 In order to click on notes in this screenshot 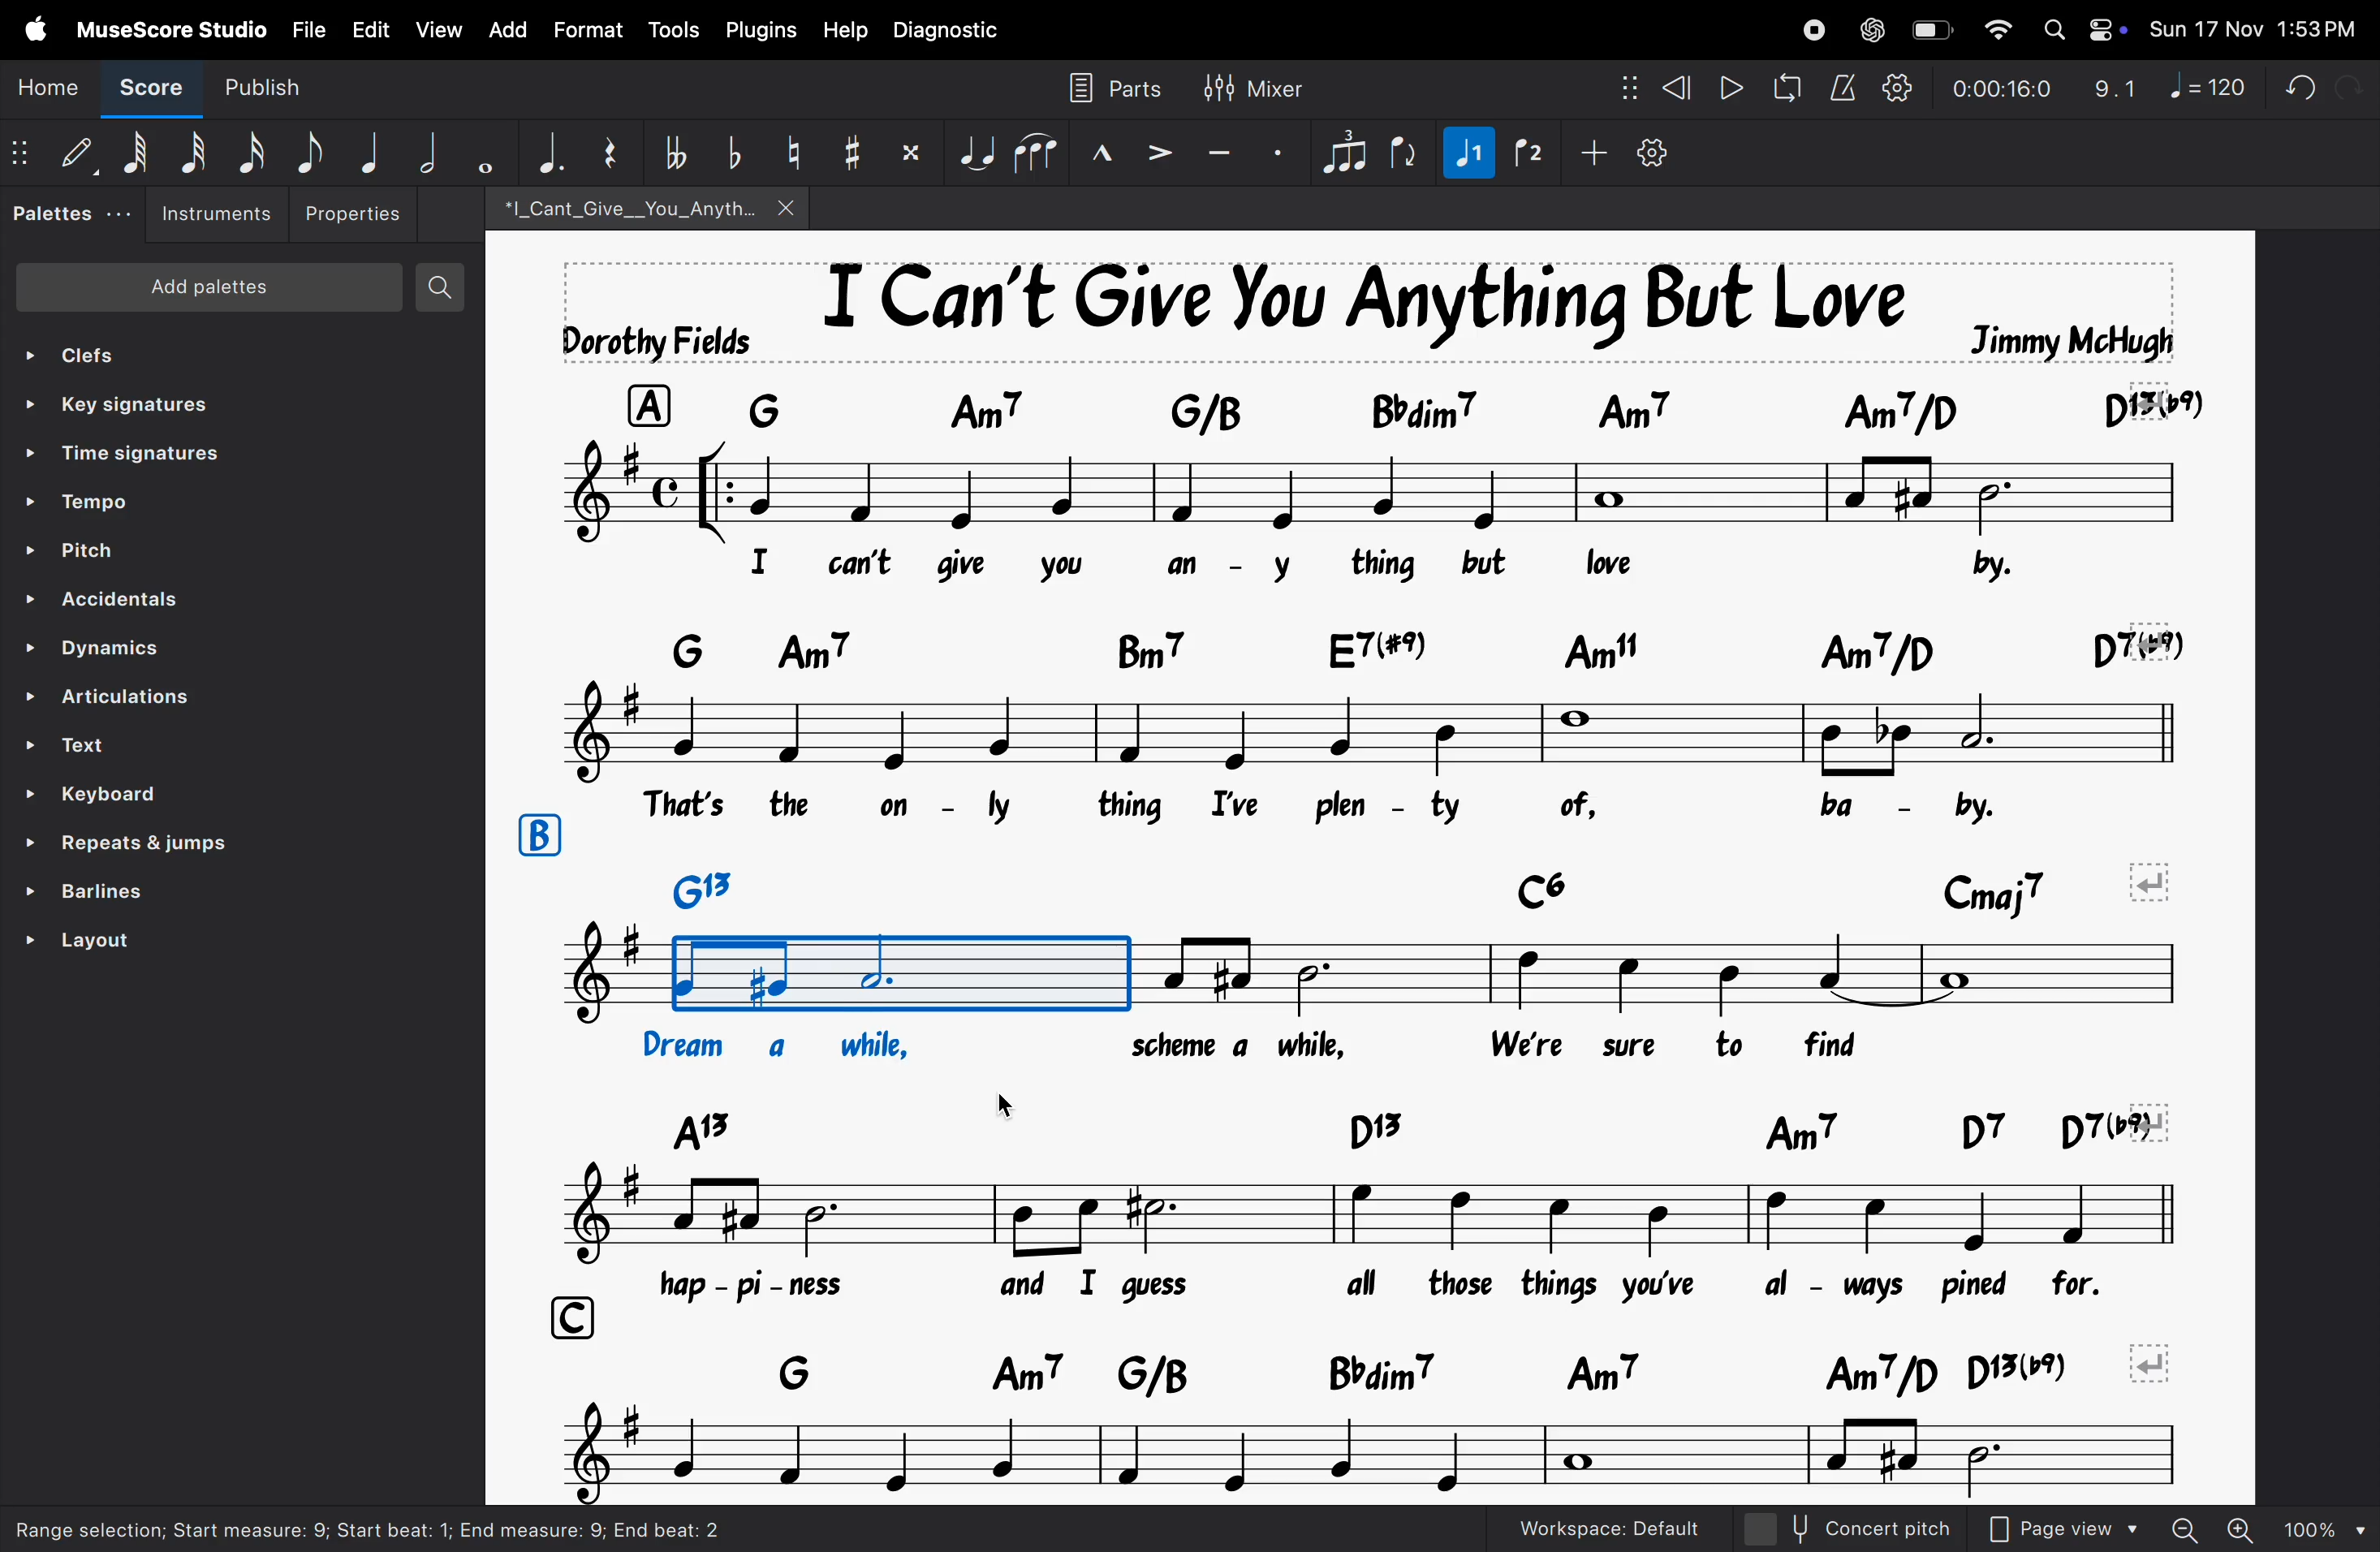, I will do `click(1350, 1459)`.